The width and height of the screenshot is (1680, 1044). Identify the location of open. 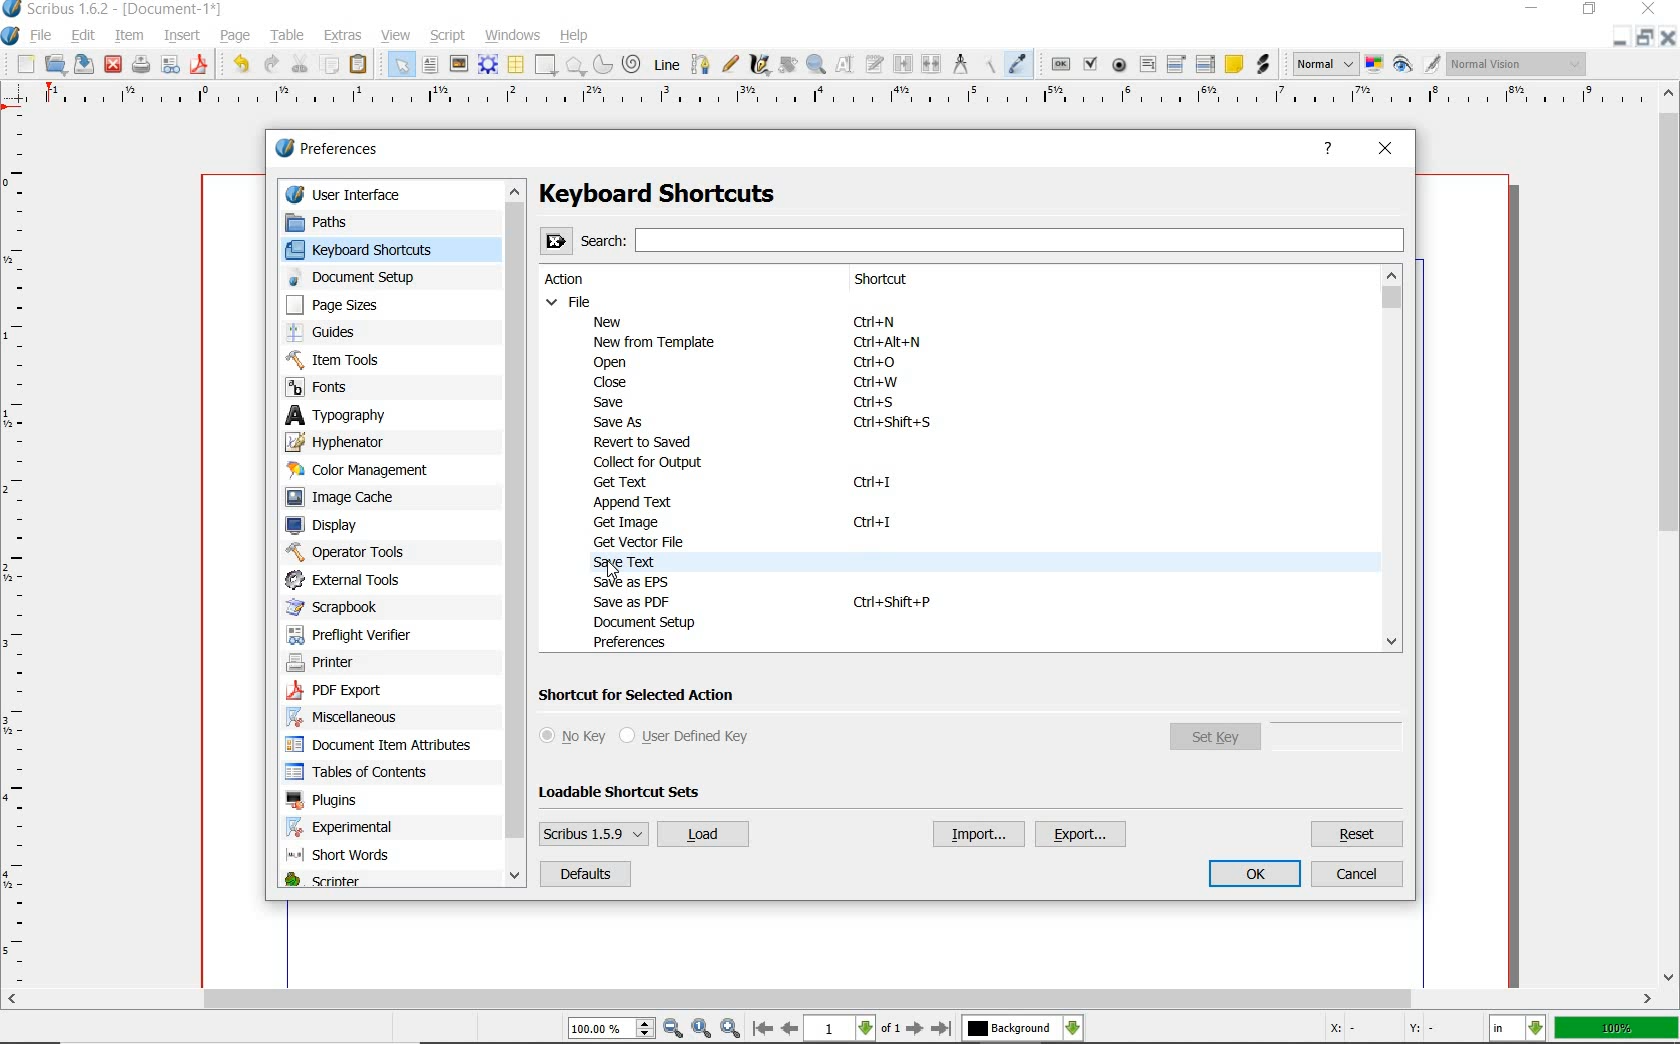
(617, 363).